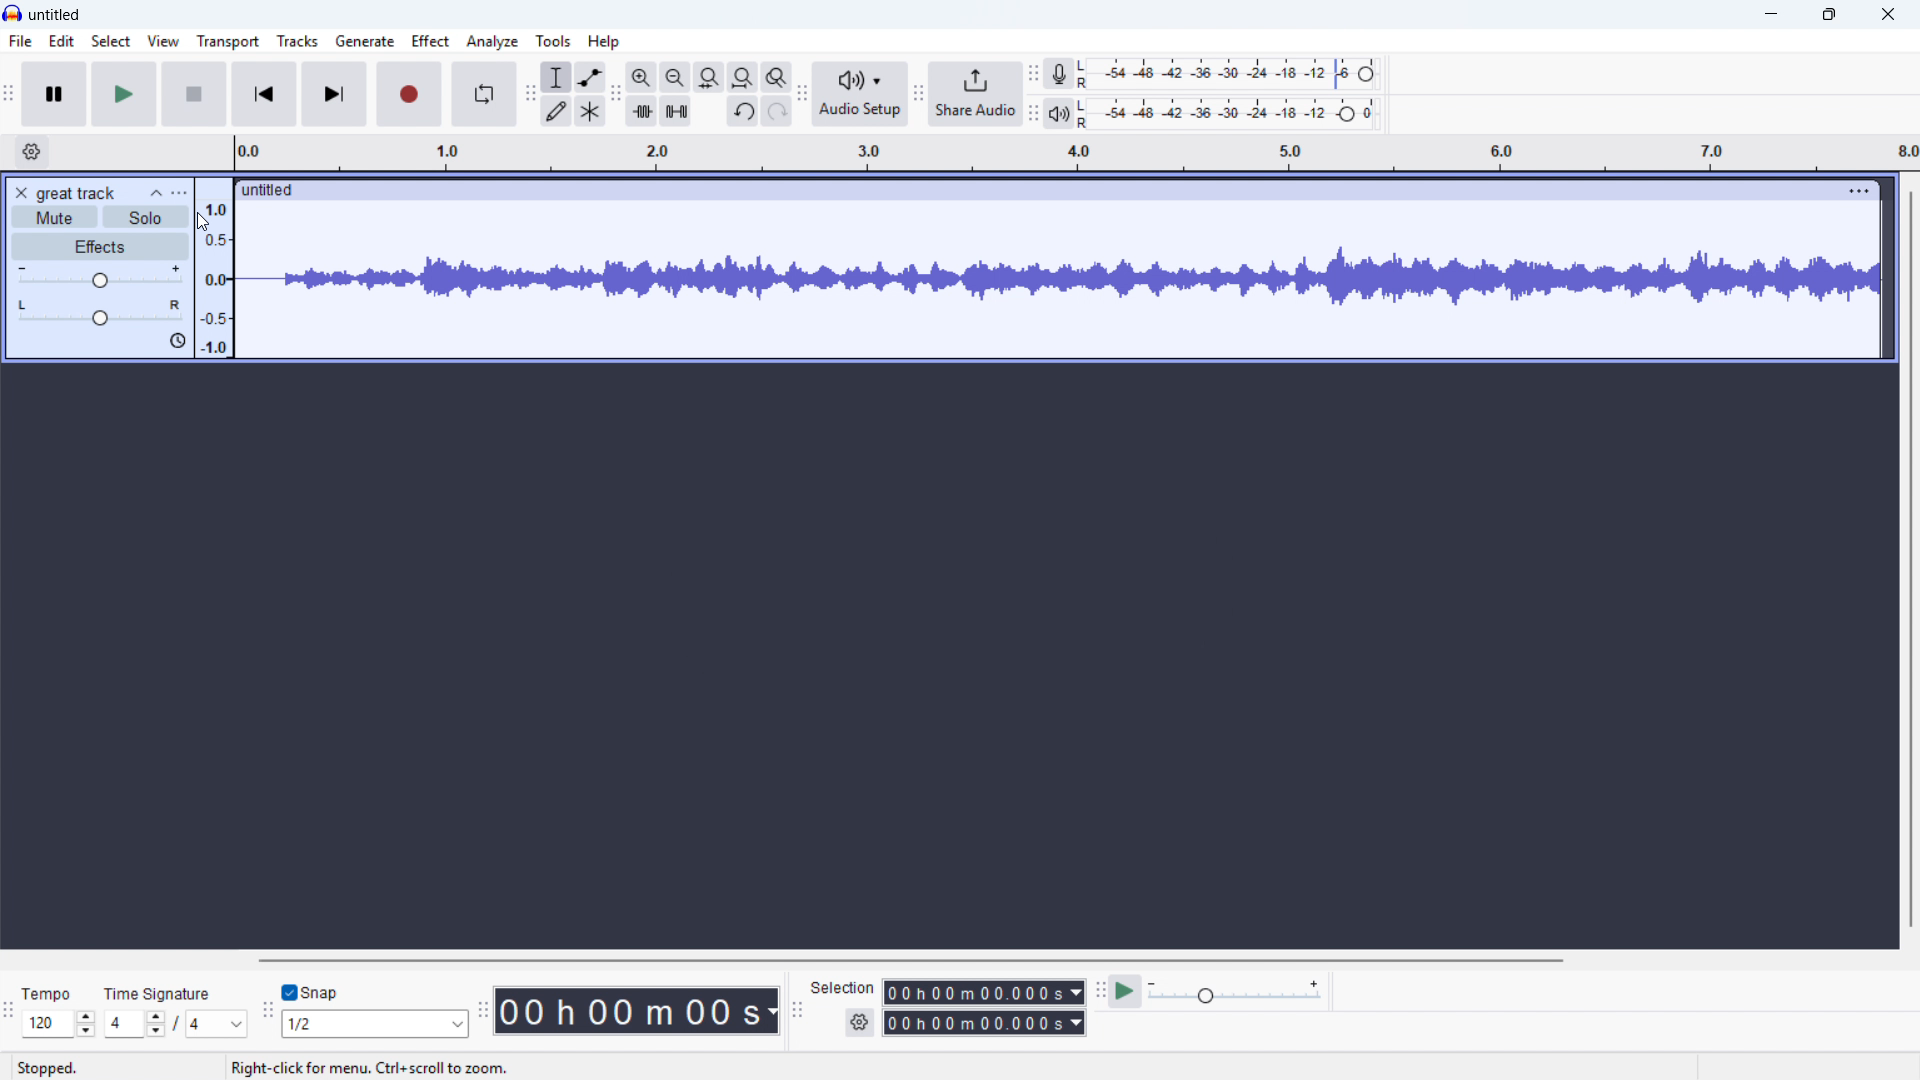  What do you see at coordinates (430, 41) in the screenshot?
I see `Effect ` at bounding box center [430, 41].